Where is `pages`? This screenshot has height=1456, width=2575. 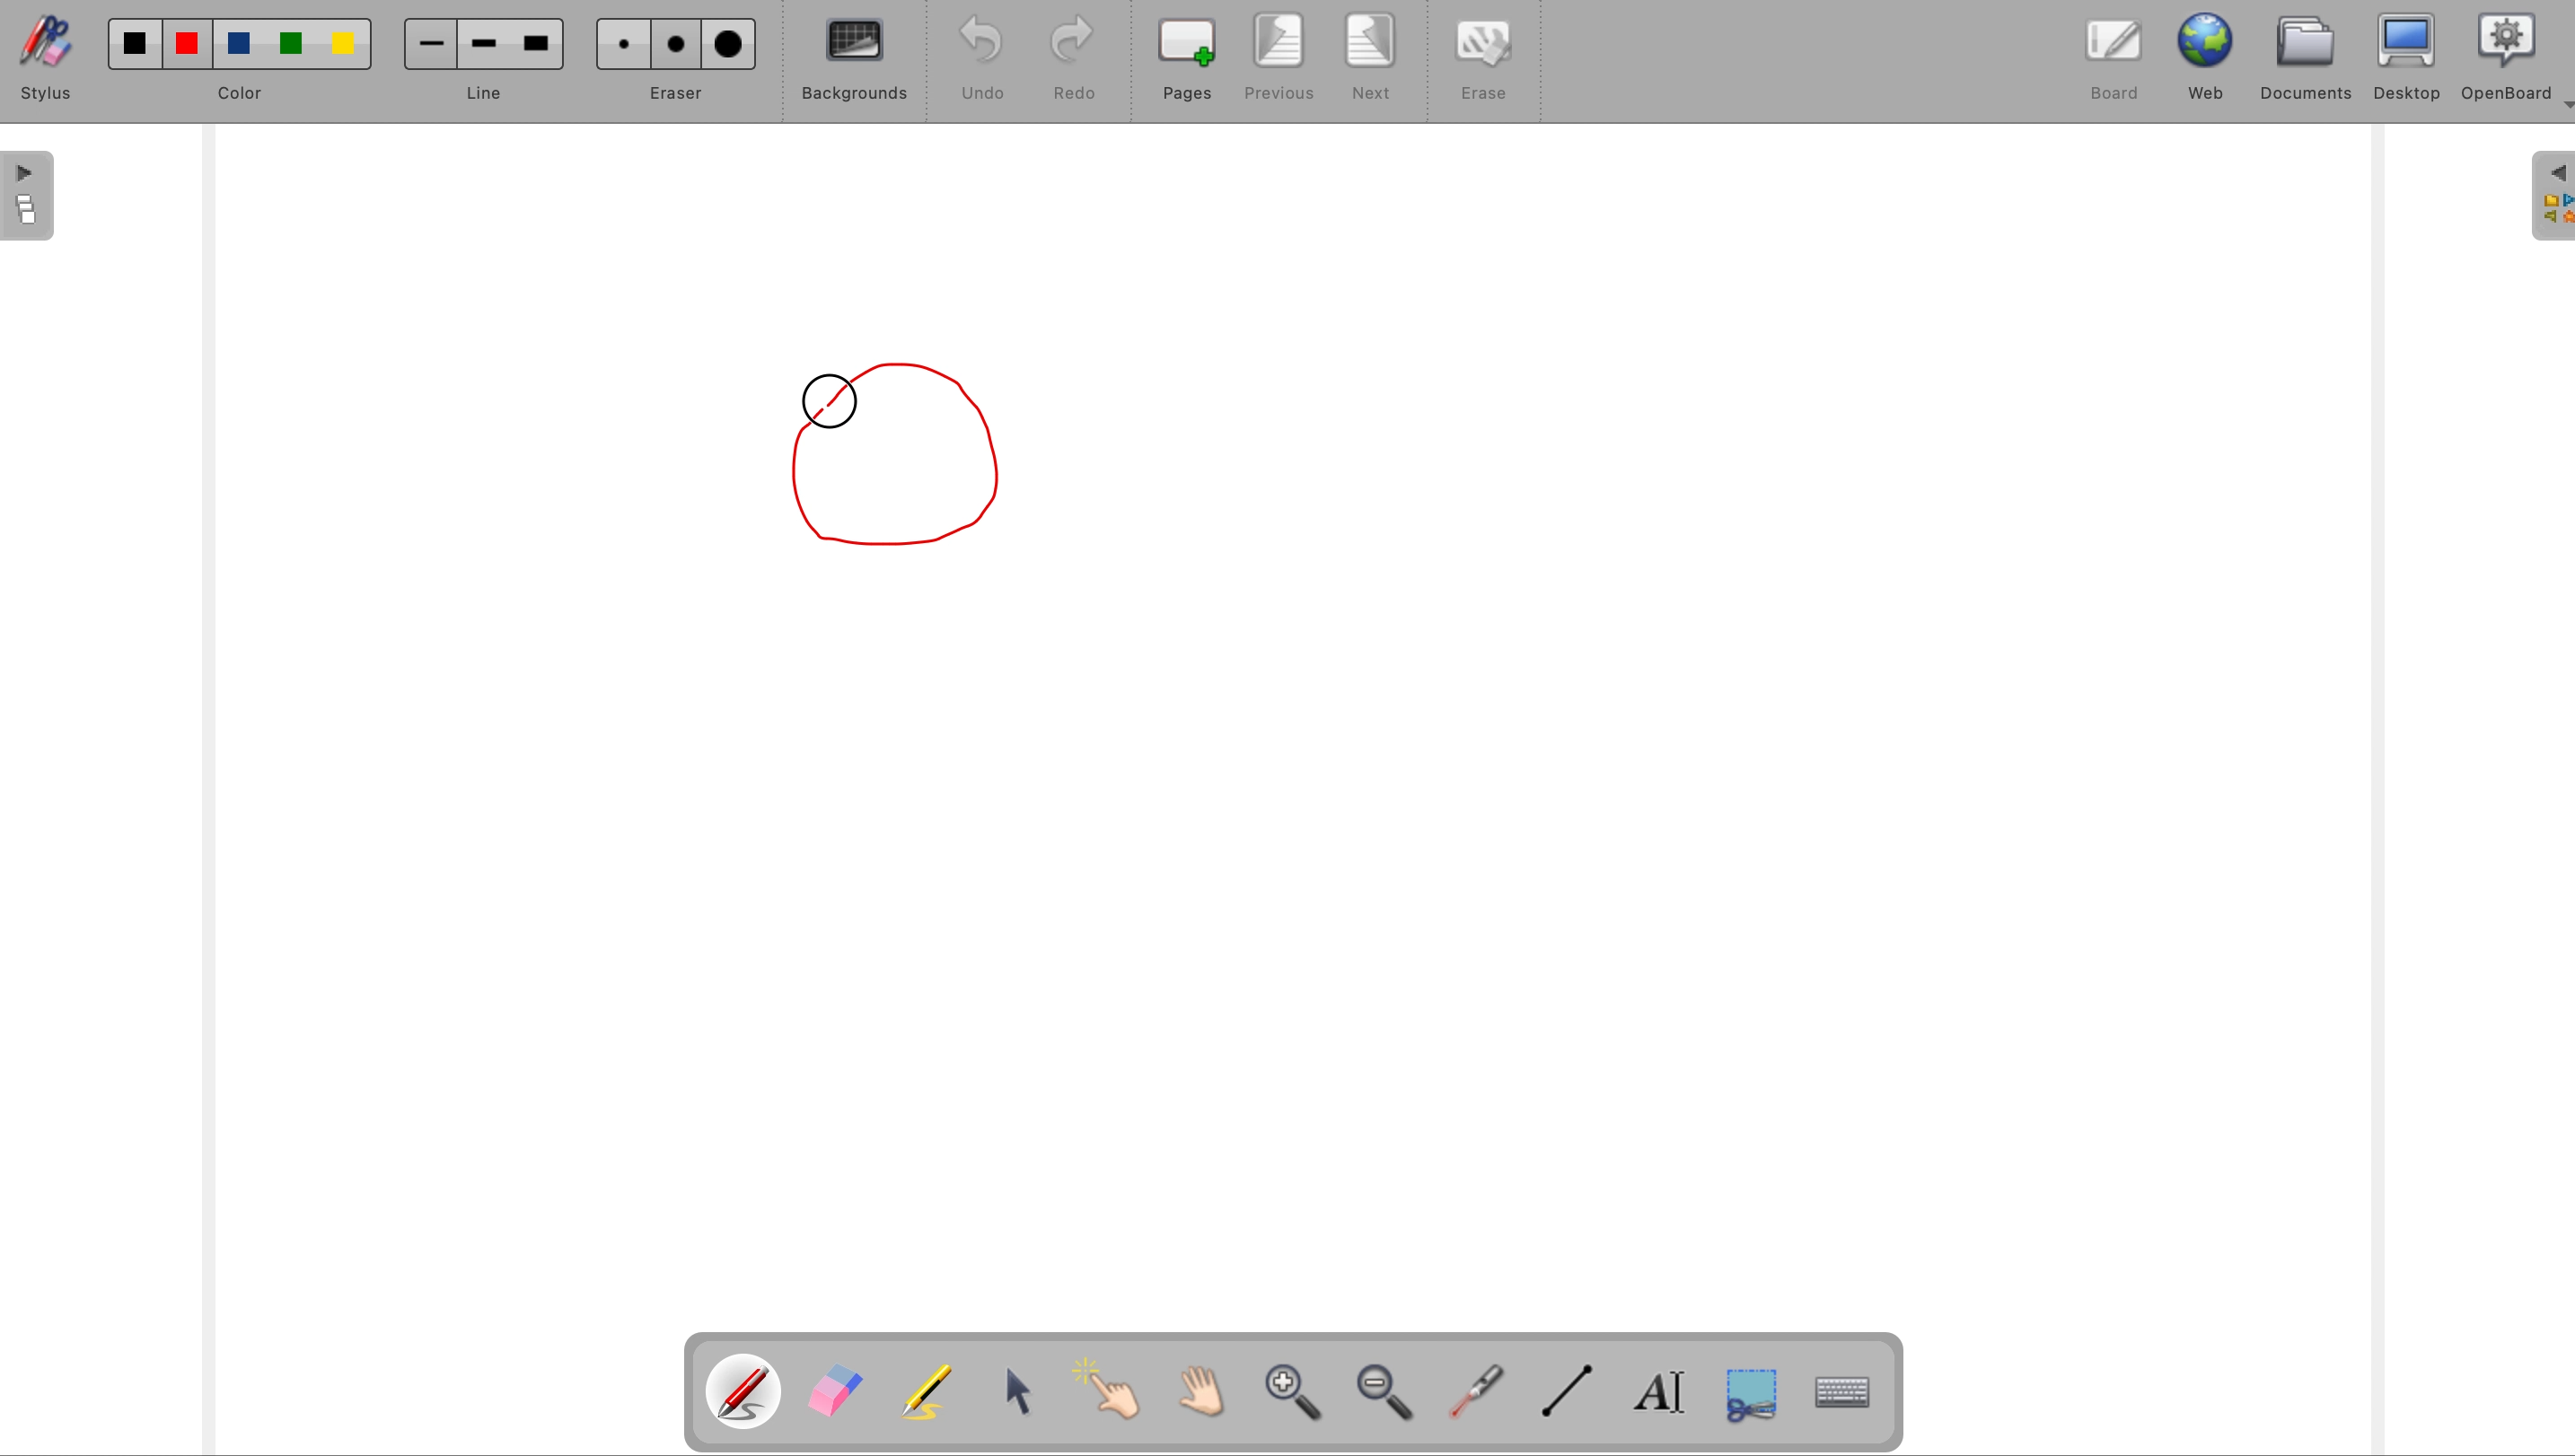 pages is located at coordinates (1190, 60).